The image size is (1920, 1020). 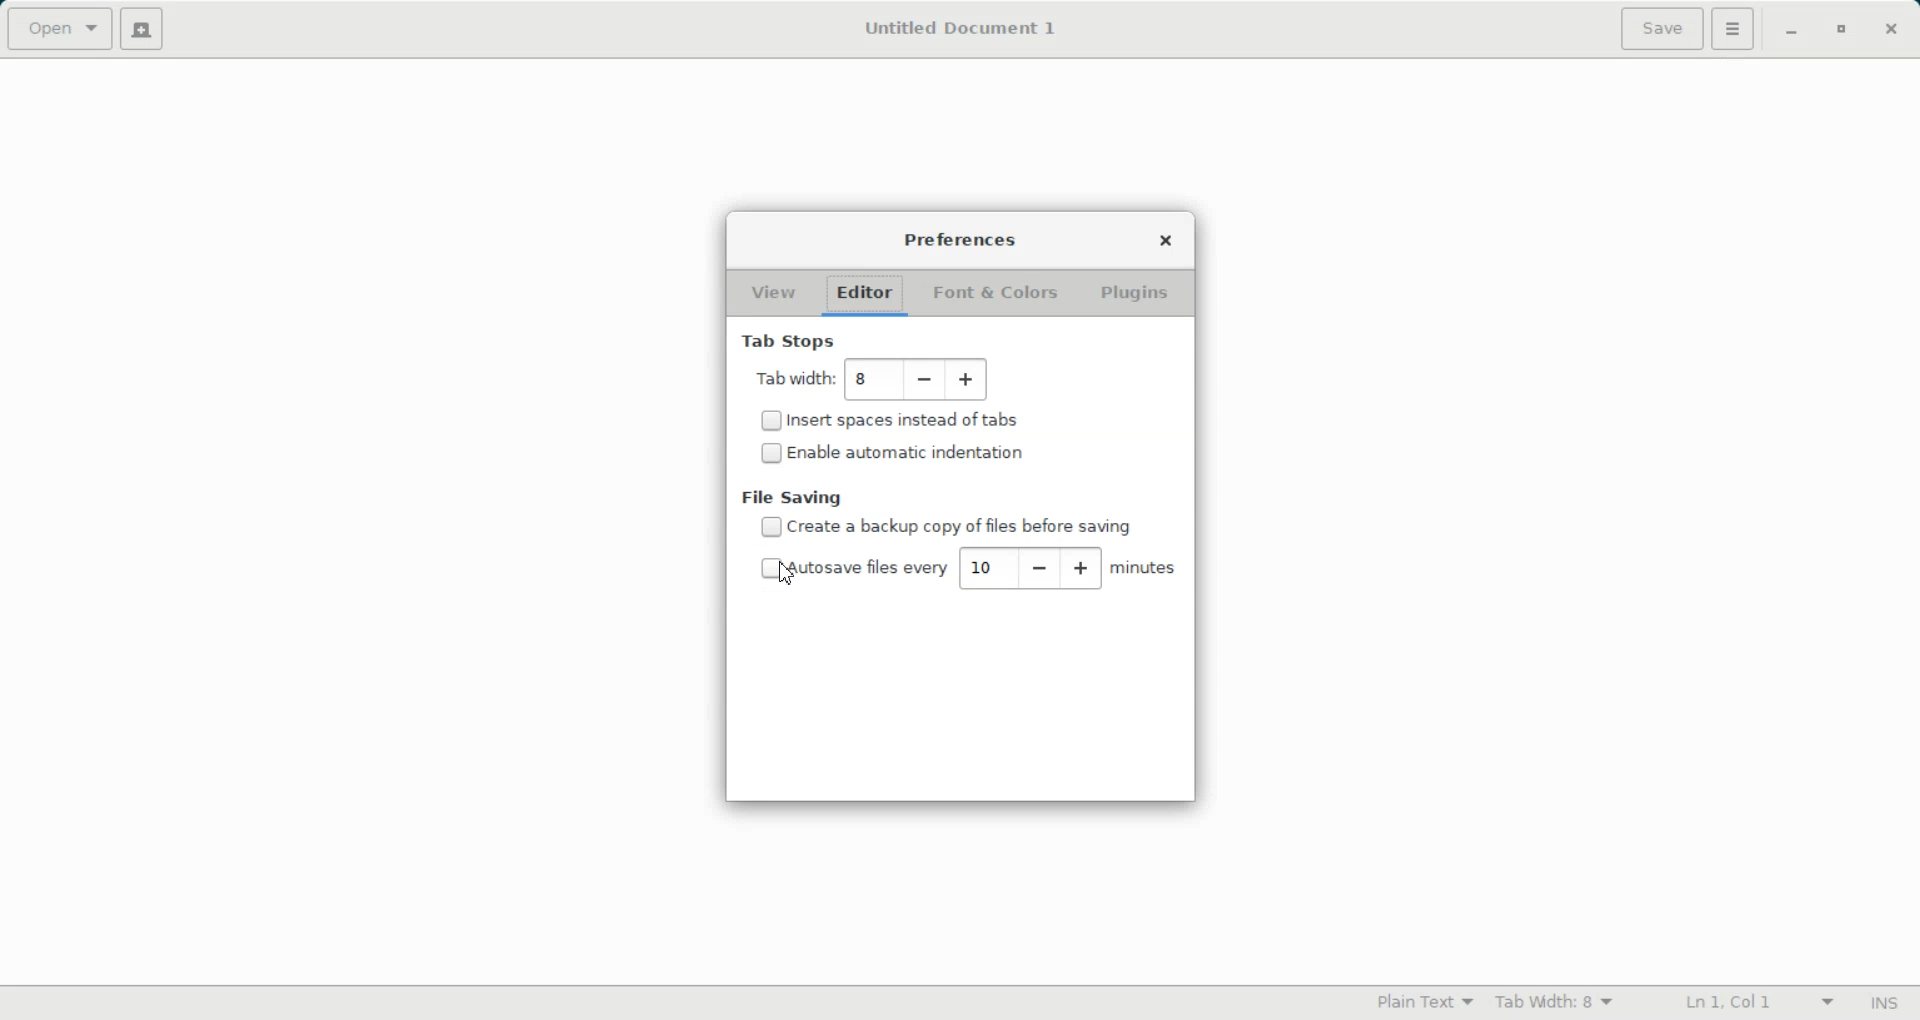 I want to click on Untitled Document 1, so click(x=962, y=30).